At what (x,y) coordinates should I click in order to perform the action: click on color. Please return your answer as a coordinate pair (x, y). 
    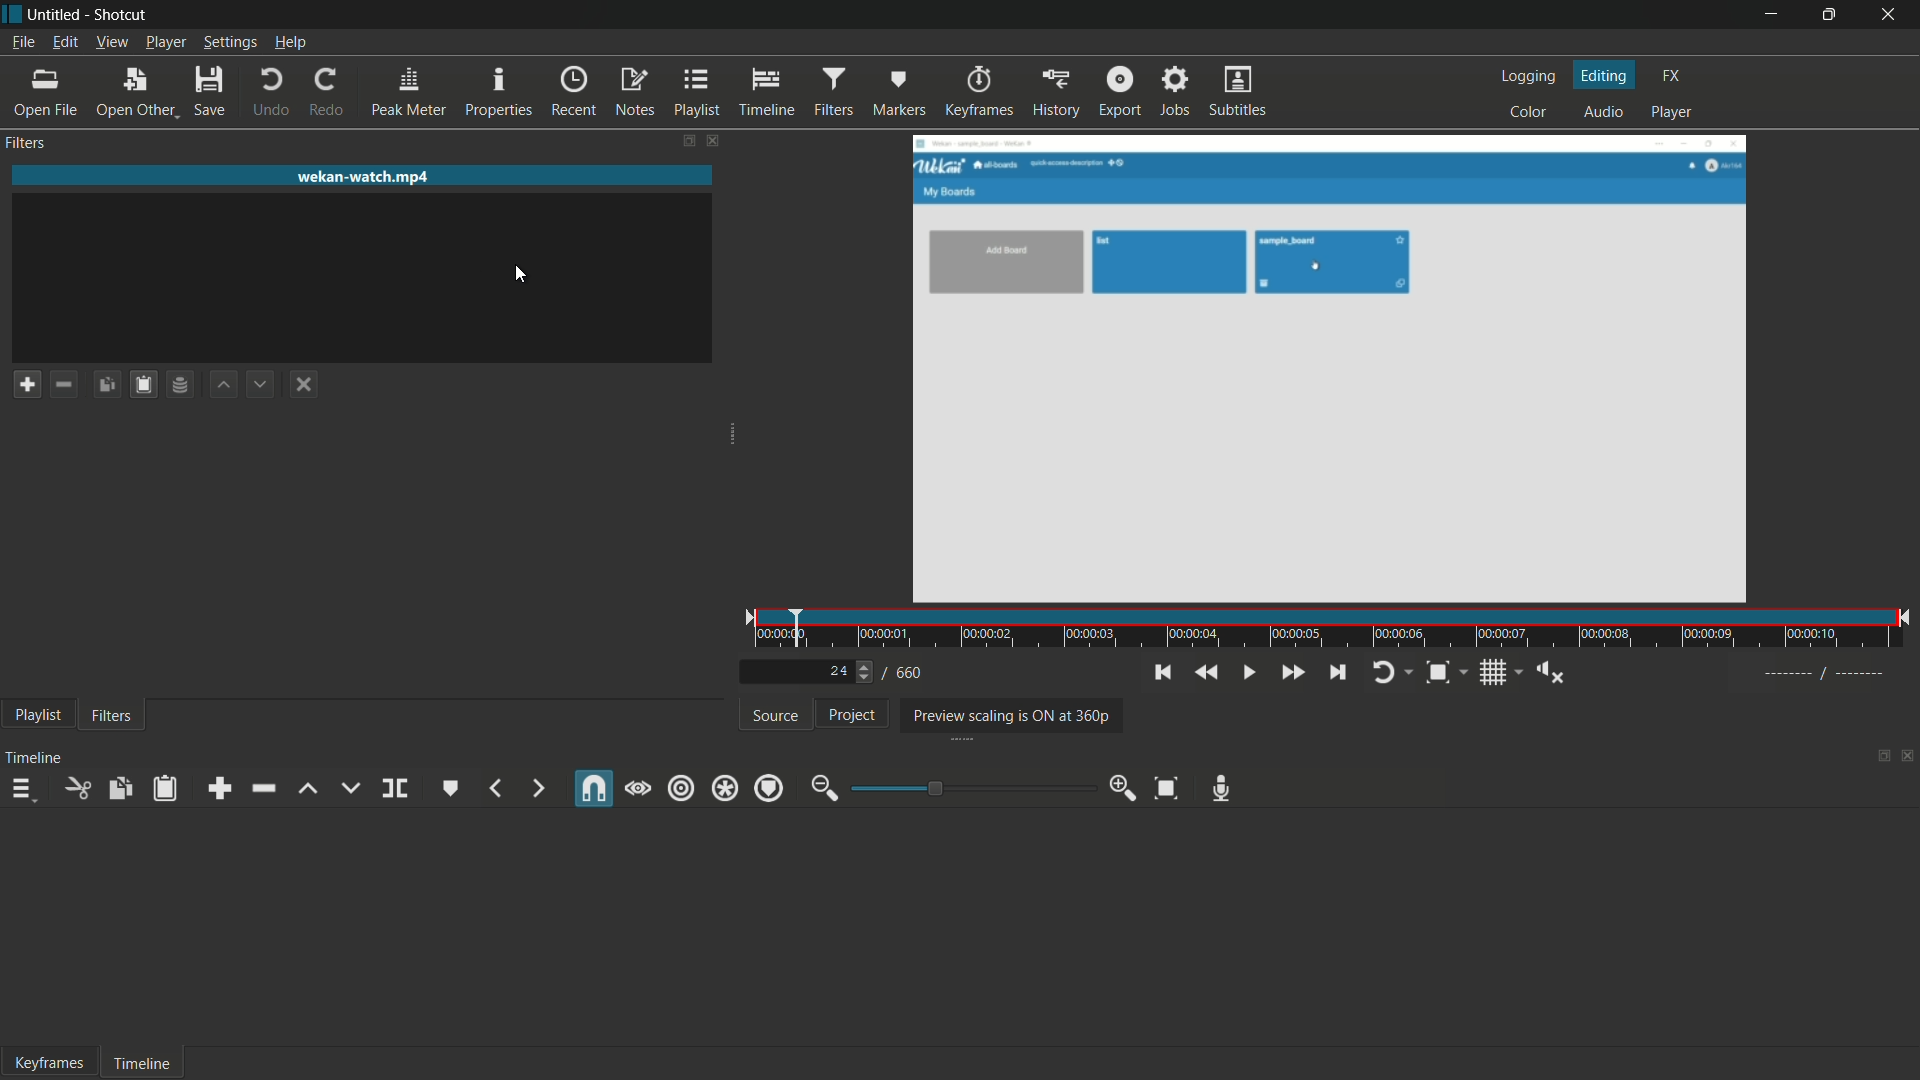
    Looking at the image, I should click on (1529, 113).